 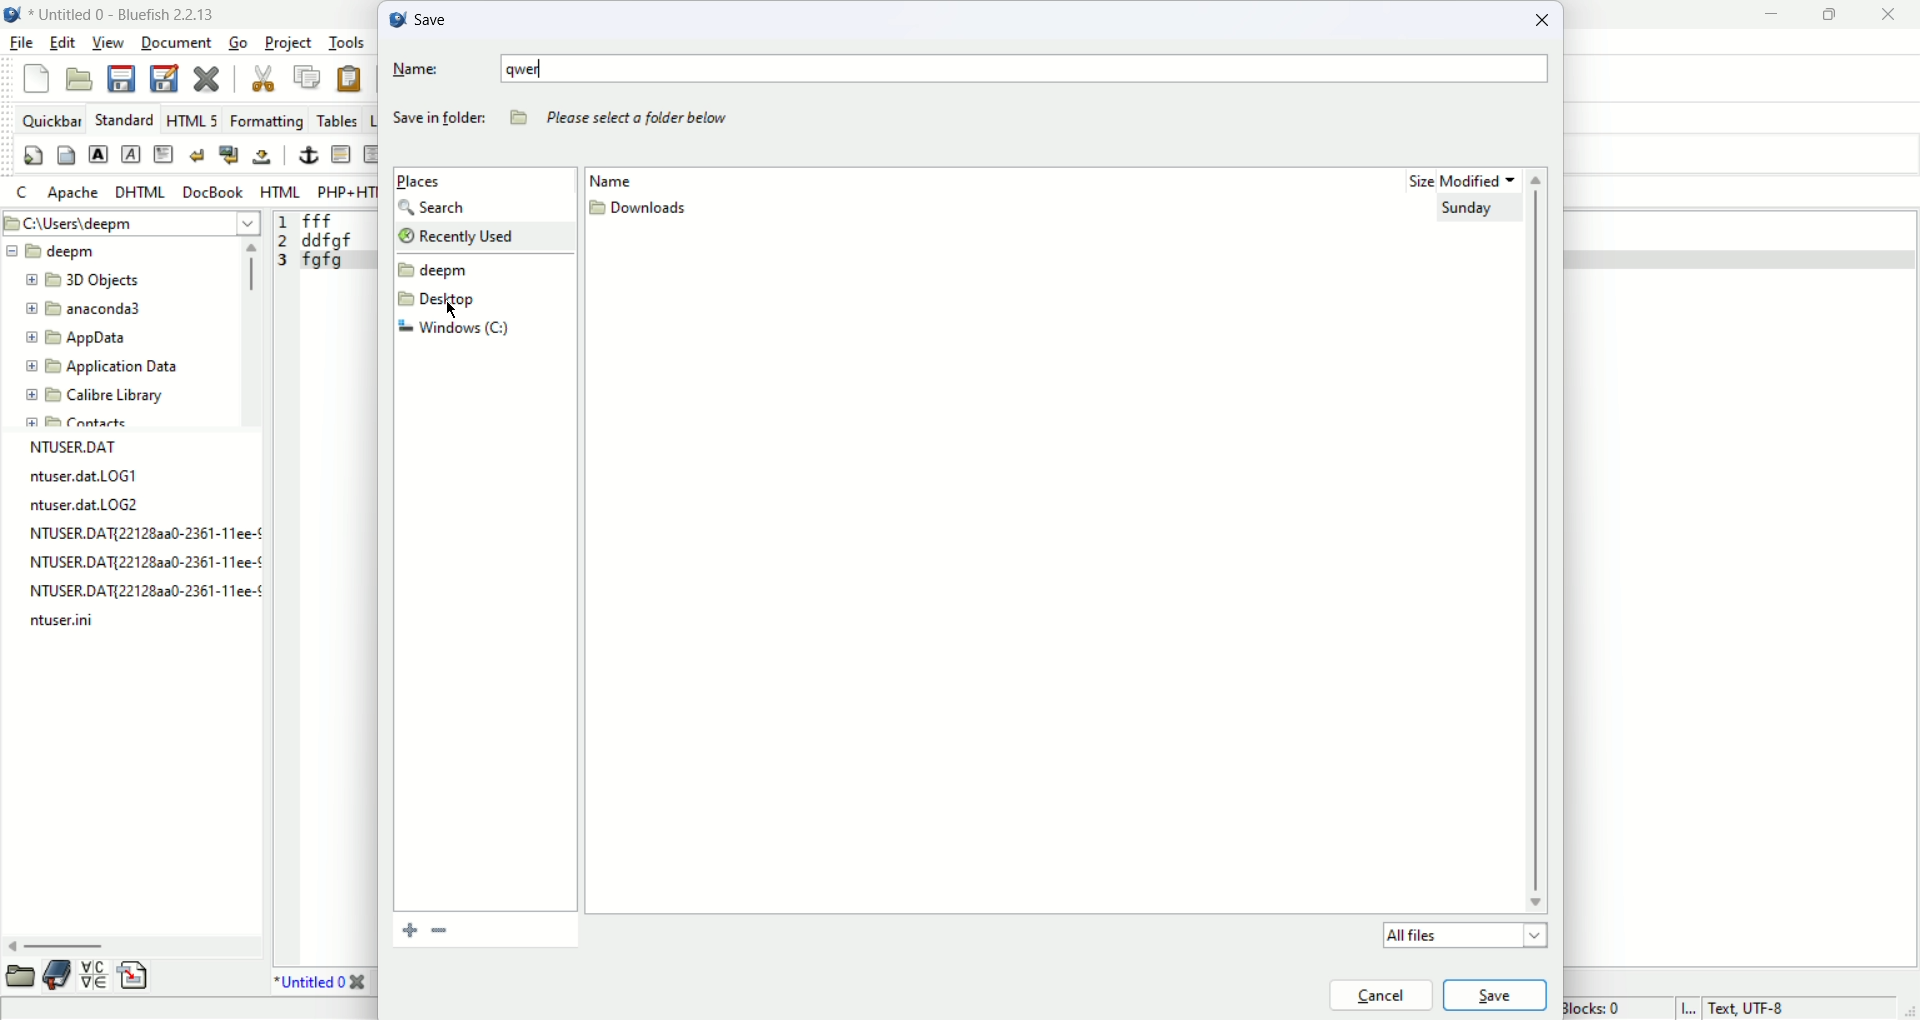 I want to click on horizontal scroll bar, so click(x=125, y=943).